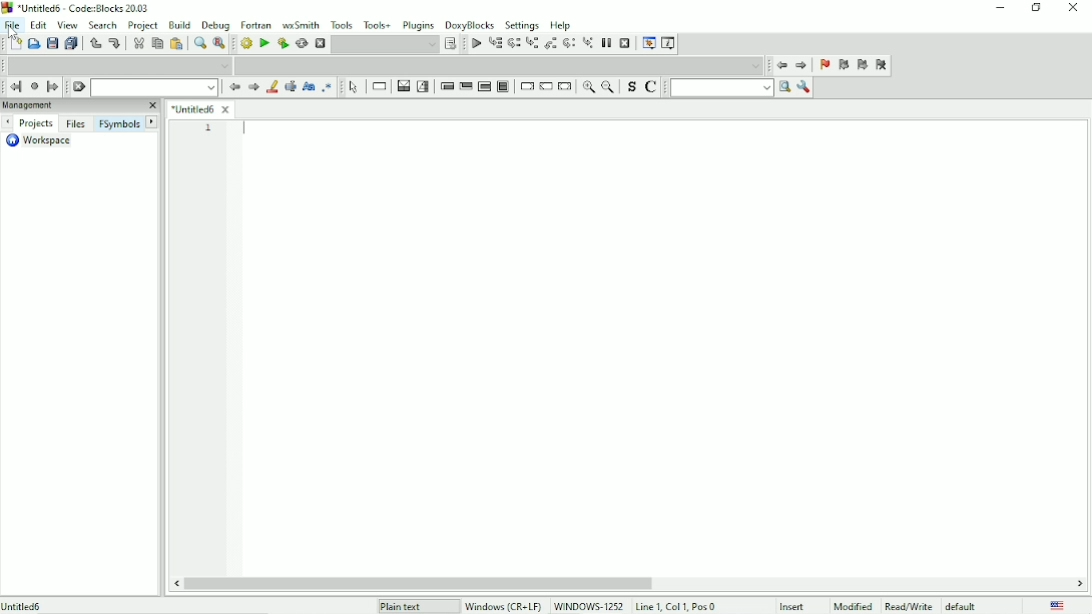 This screenshot has height=614, width=1092. Describe the element at coordinates (504, 86) in the screenshot. I see `Block instruction` at that location.